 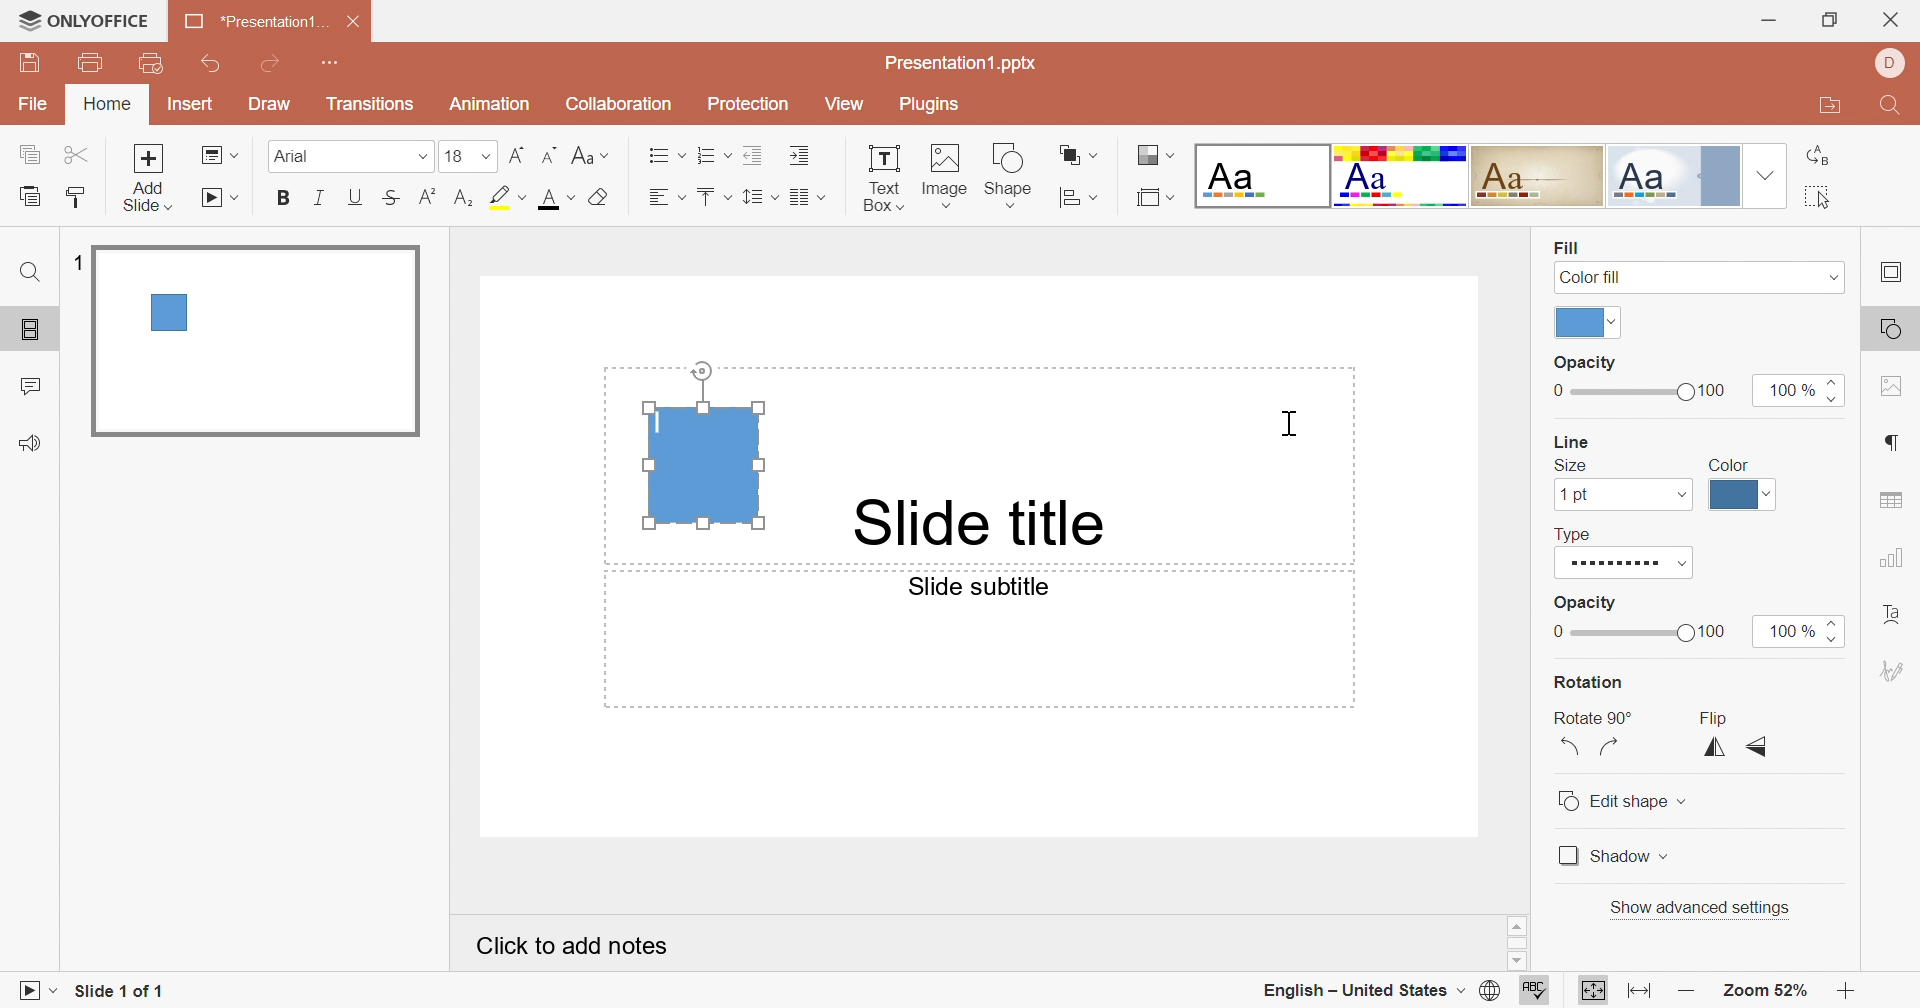 What do you see at coordinates (551, 200) in the screenshot?
I see `Font color` at bounding box center [551, 200].